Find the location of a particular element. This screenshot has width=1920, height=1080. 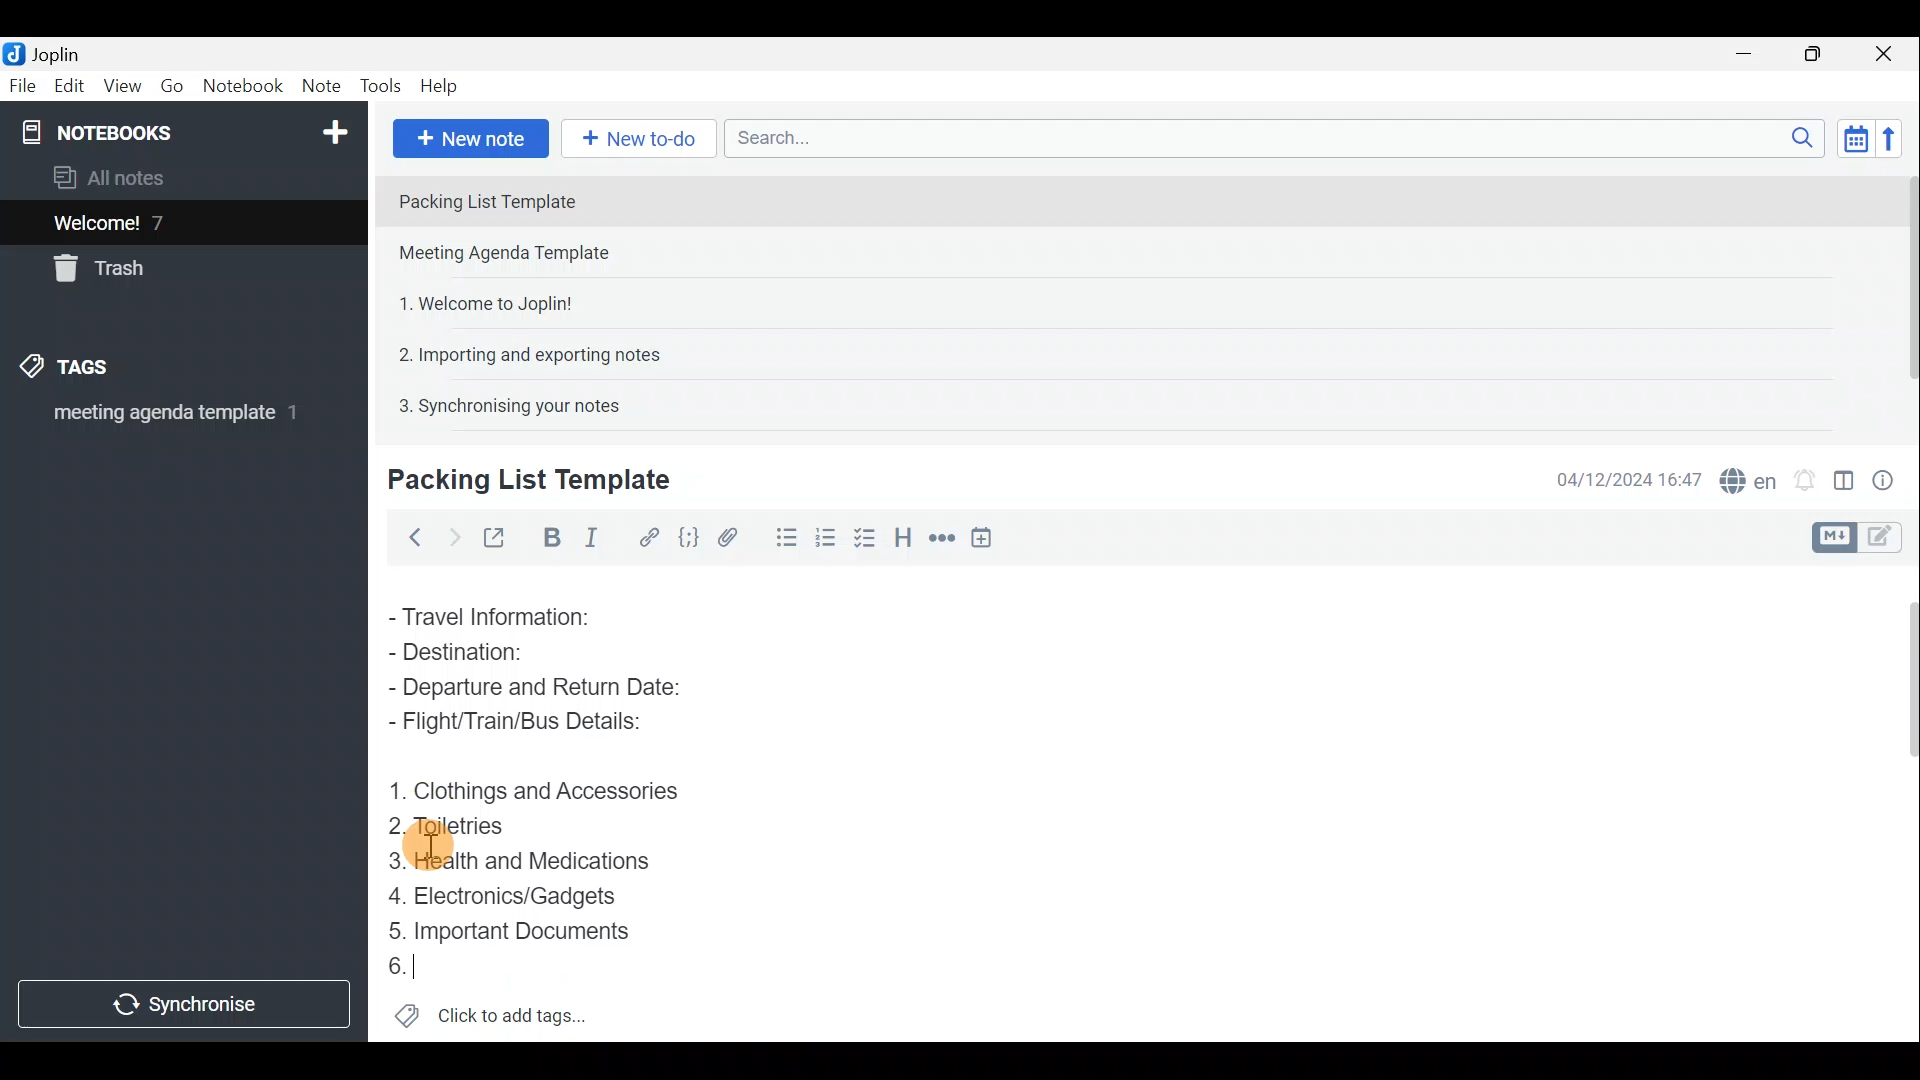

Cursor is located at coordinates (395, 965).